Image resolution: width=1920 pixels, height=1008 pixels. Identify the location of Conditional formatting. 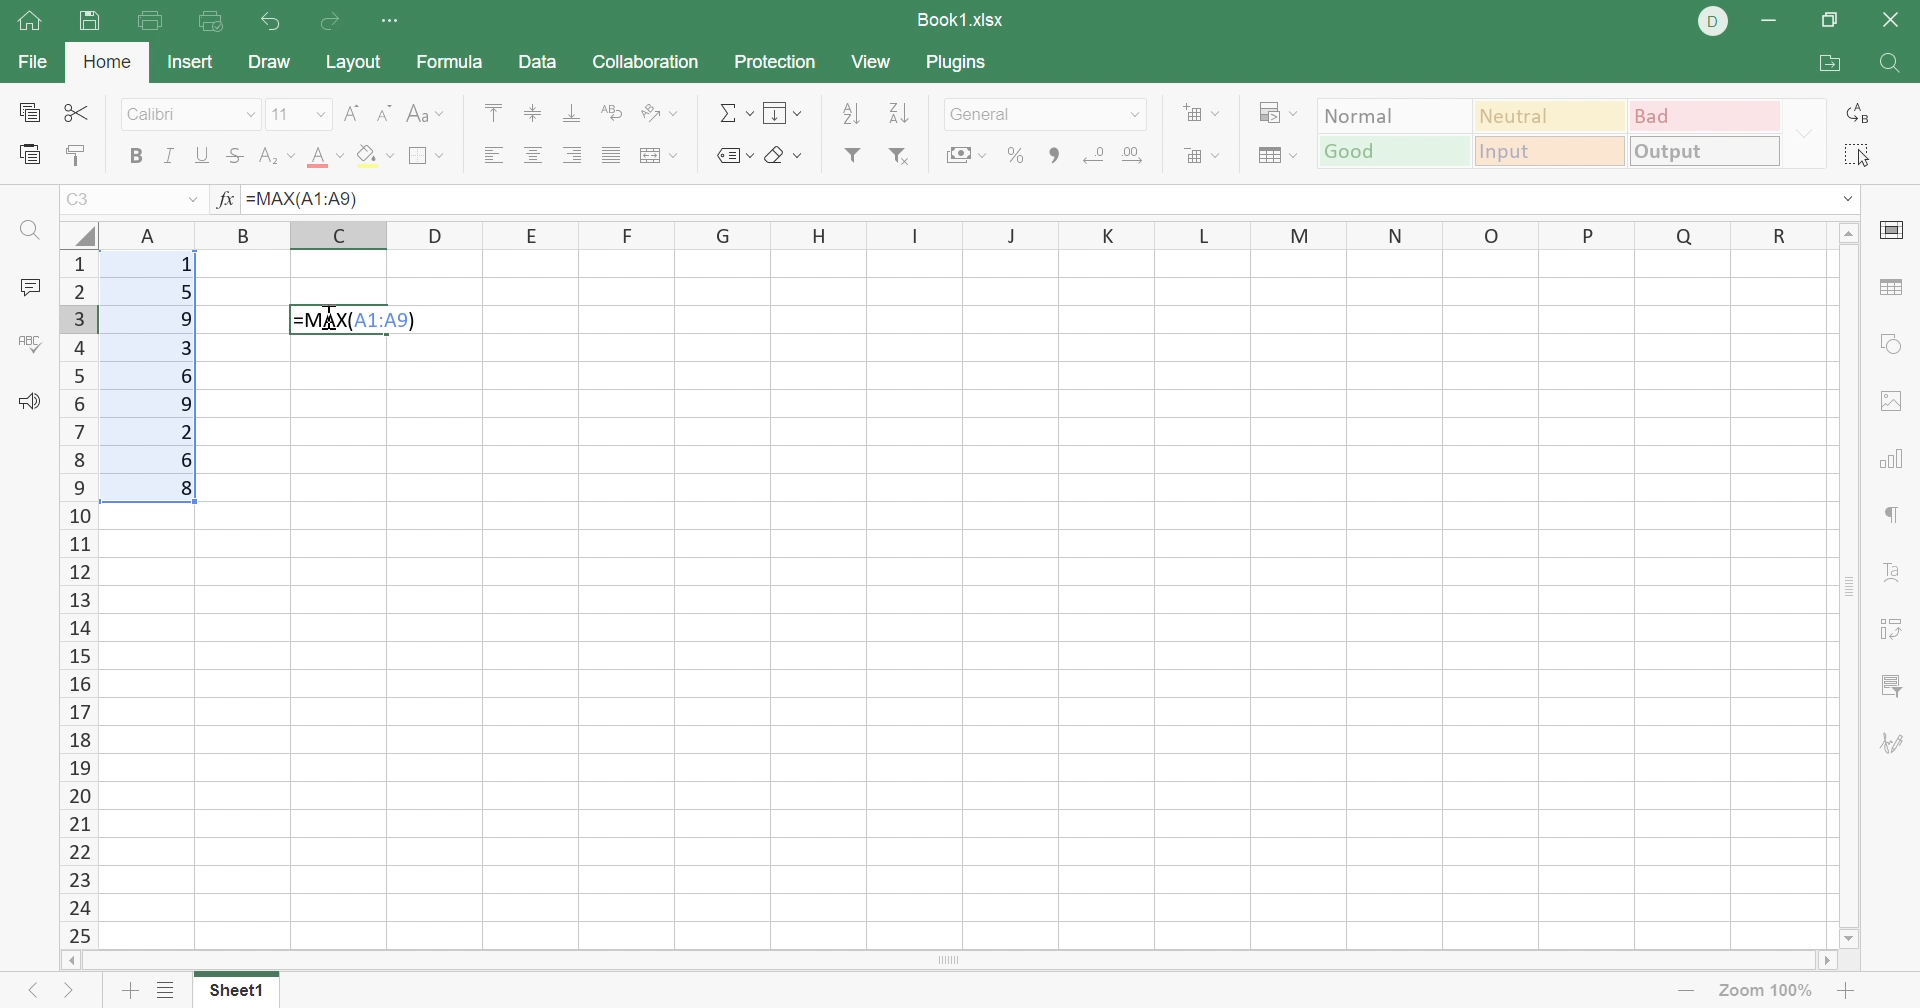
(1280, 112).